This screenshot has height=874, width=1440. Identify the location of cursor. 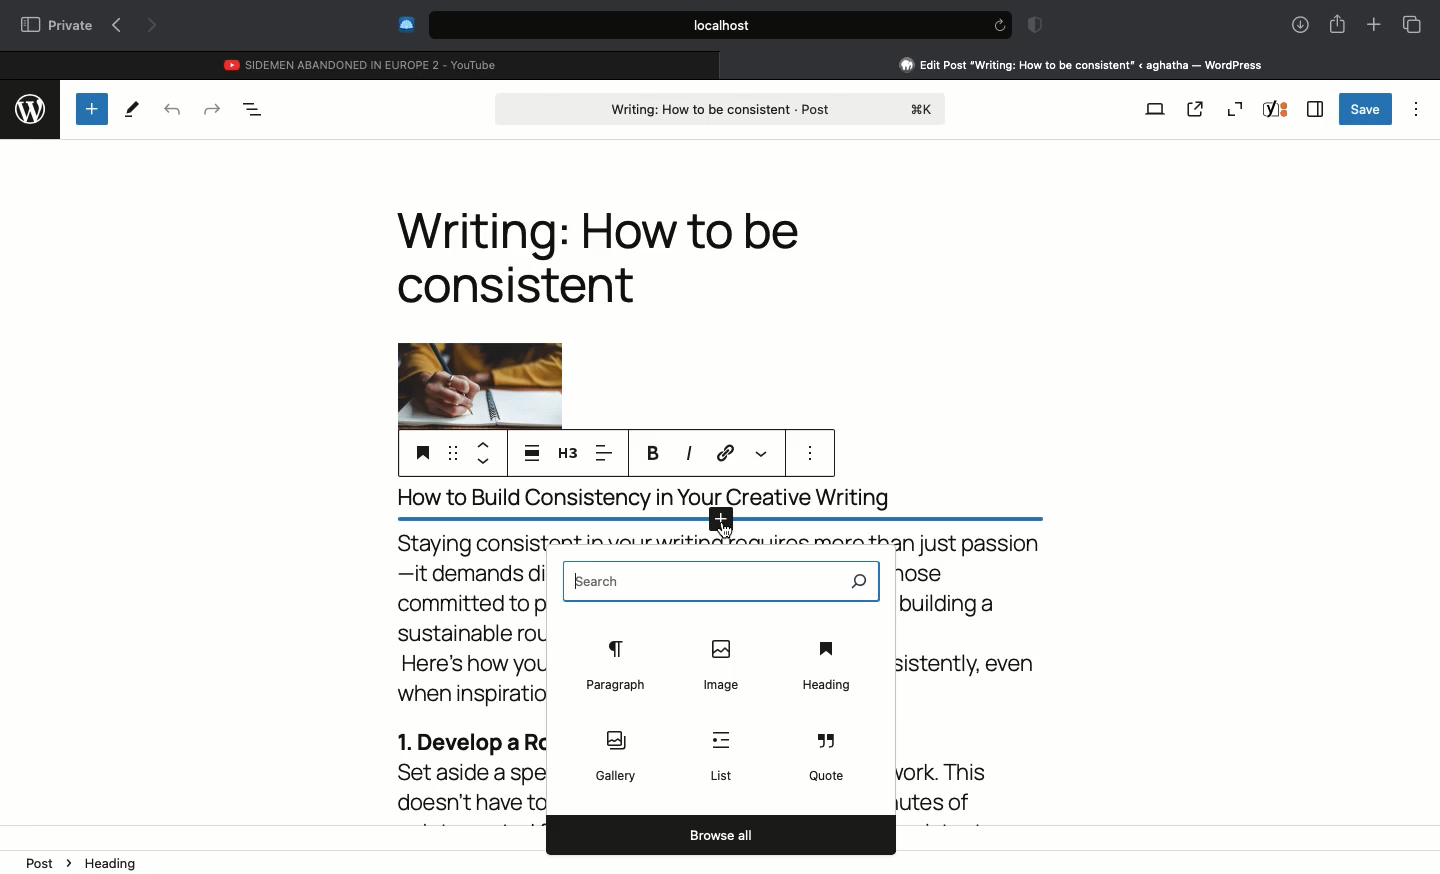
(721, 534).